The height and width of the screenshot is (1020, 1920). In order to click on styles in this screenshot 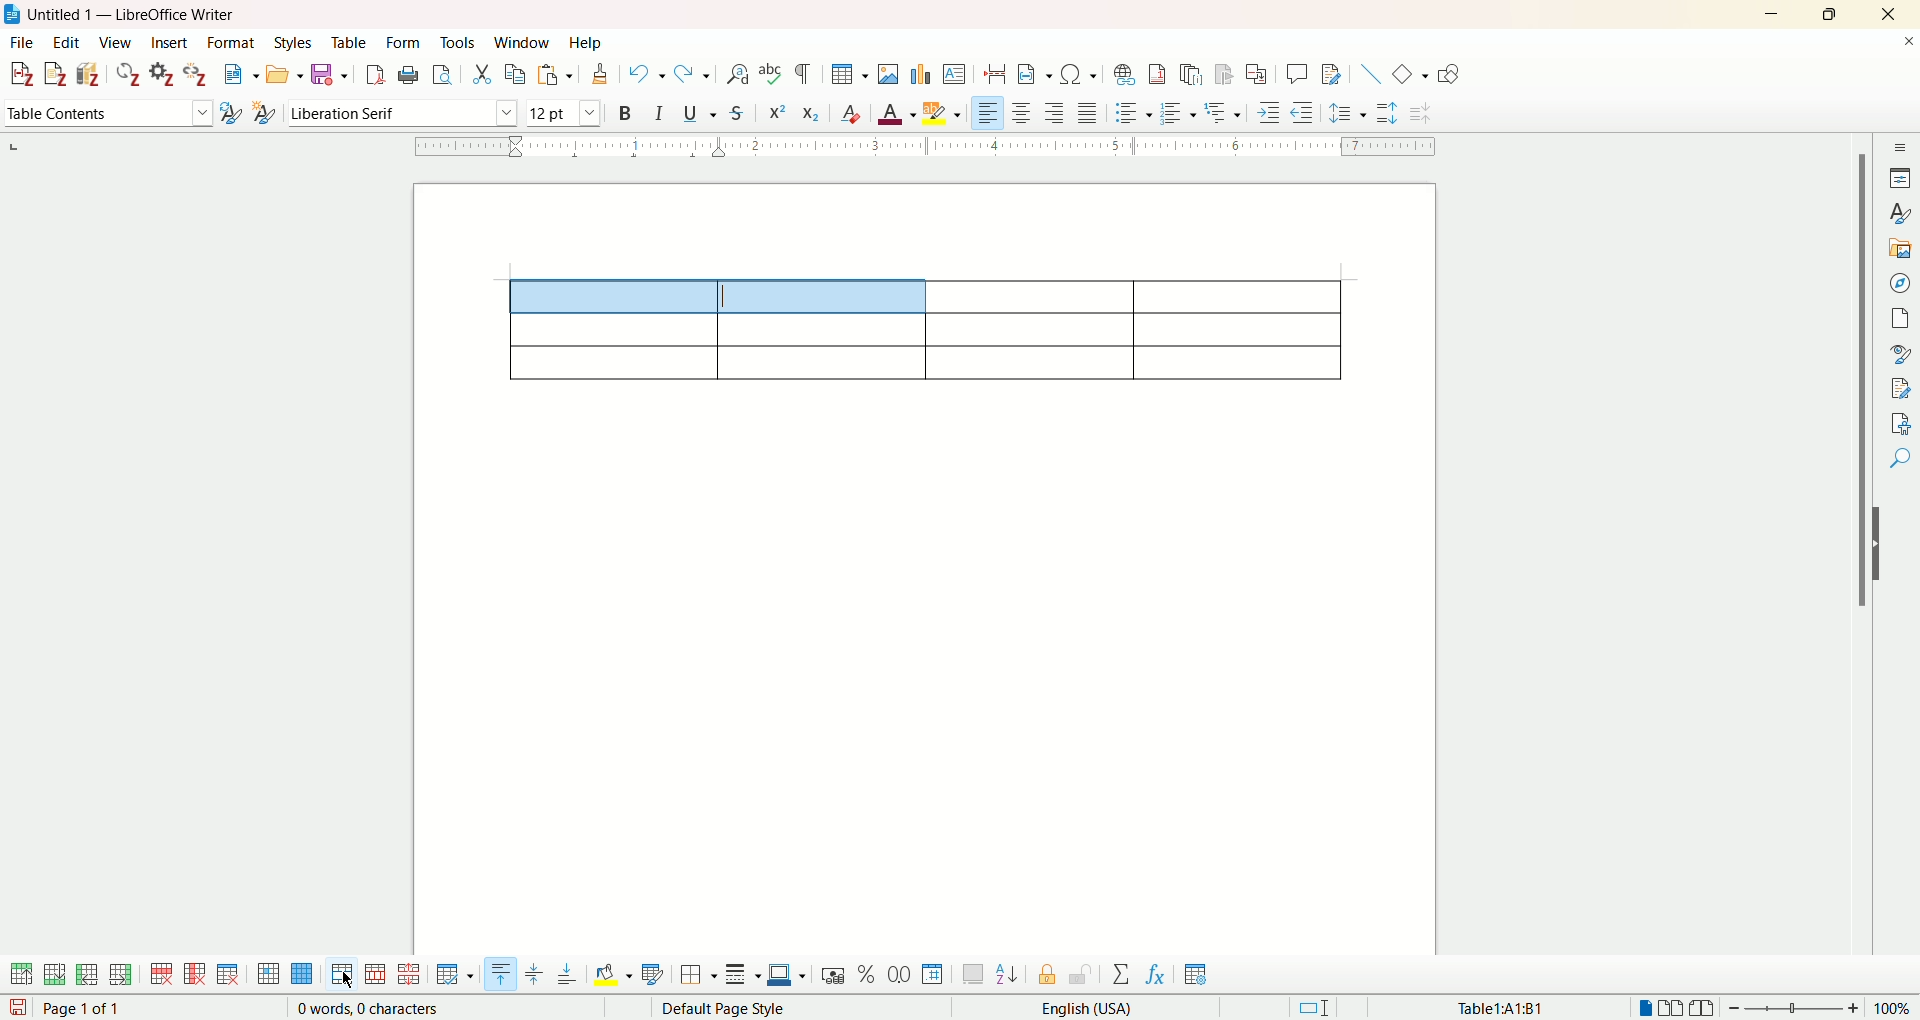, I will do `click(296, 43)`.